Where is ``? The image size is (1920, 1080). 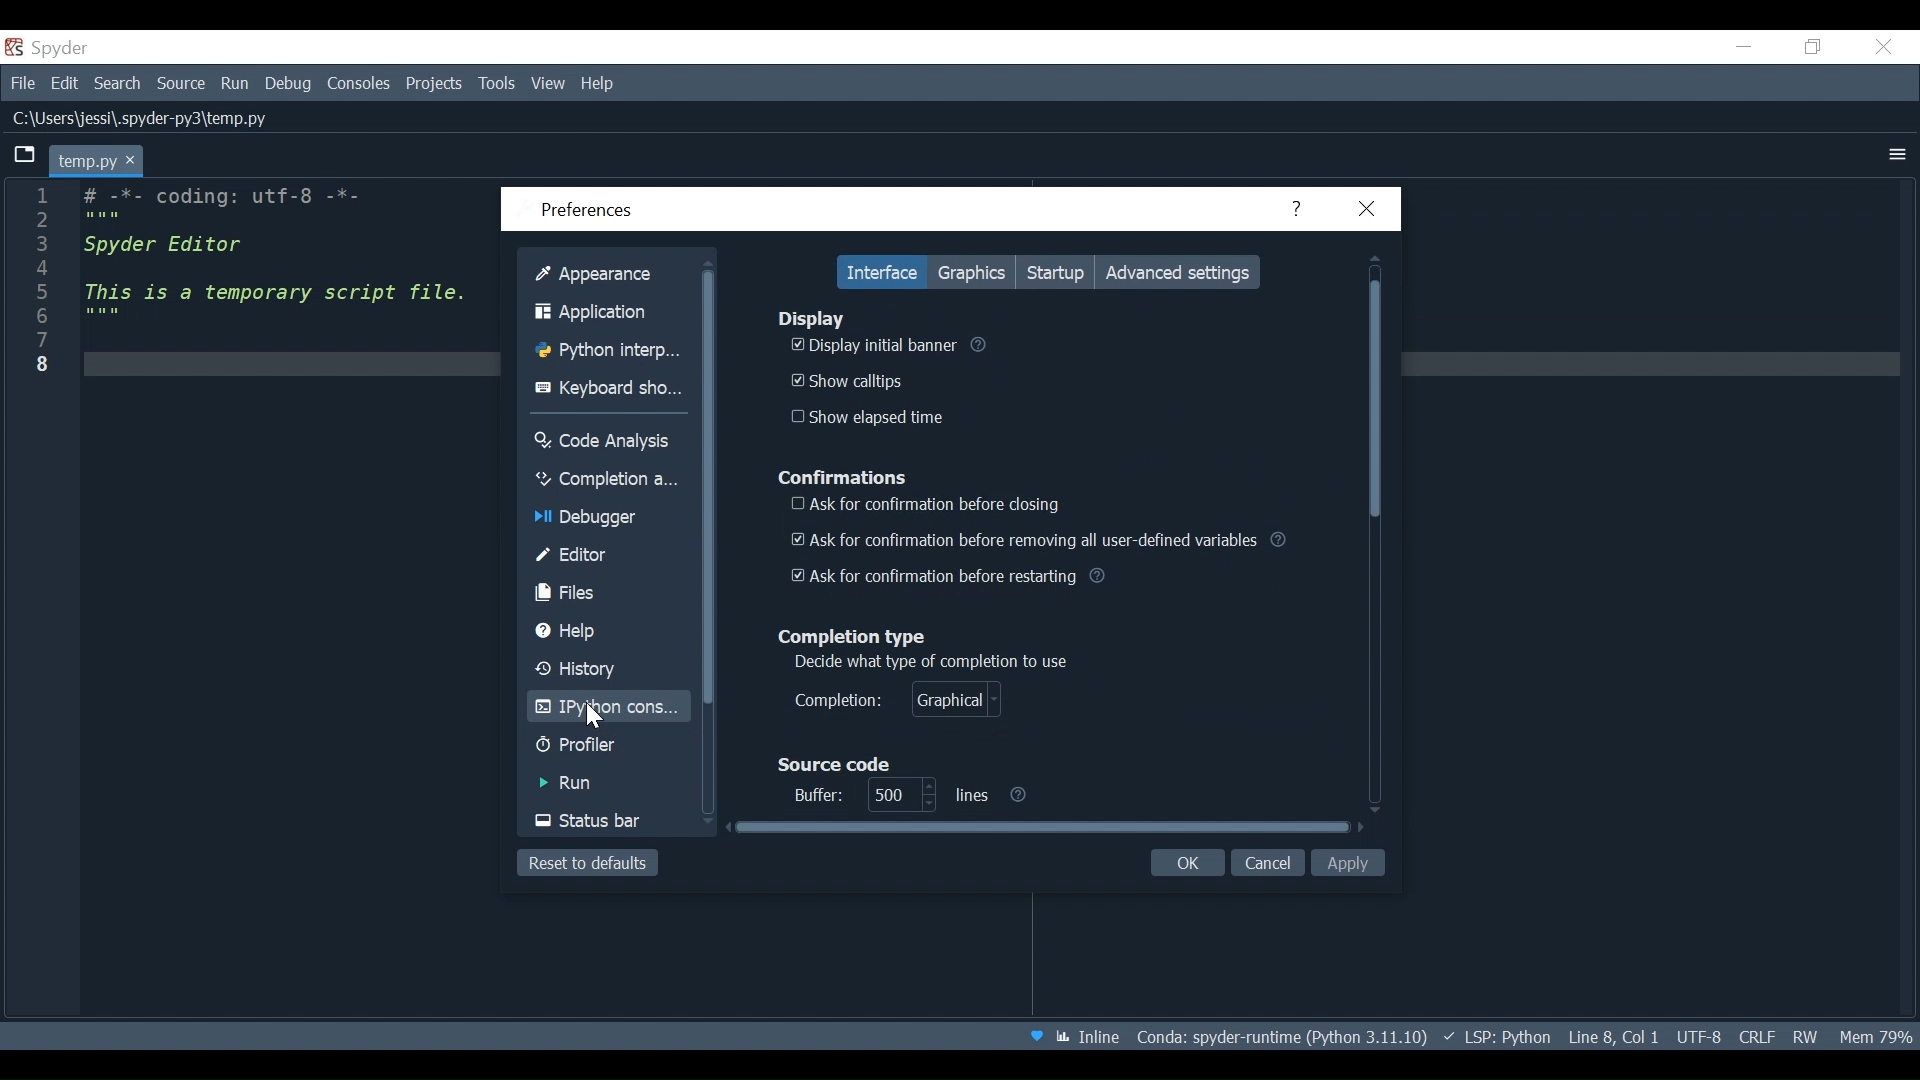
 is located at coordinates (1887, 49).